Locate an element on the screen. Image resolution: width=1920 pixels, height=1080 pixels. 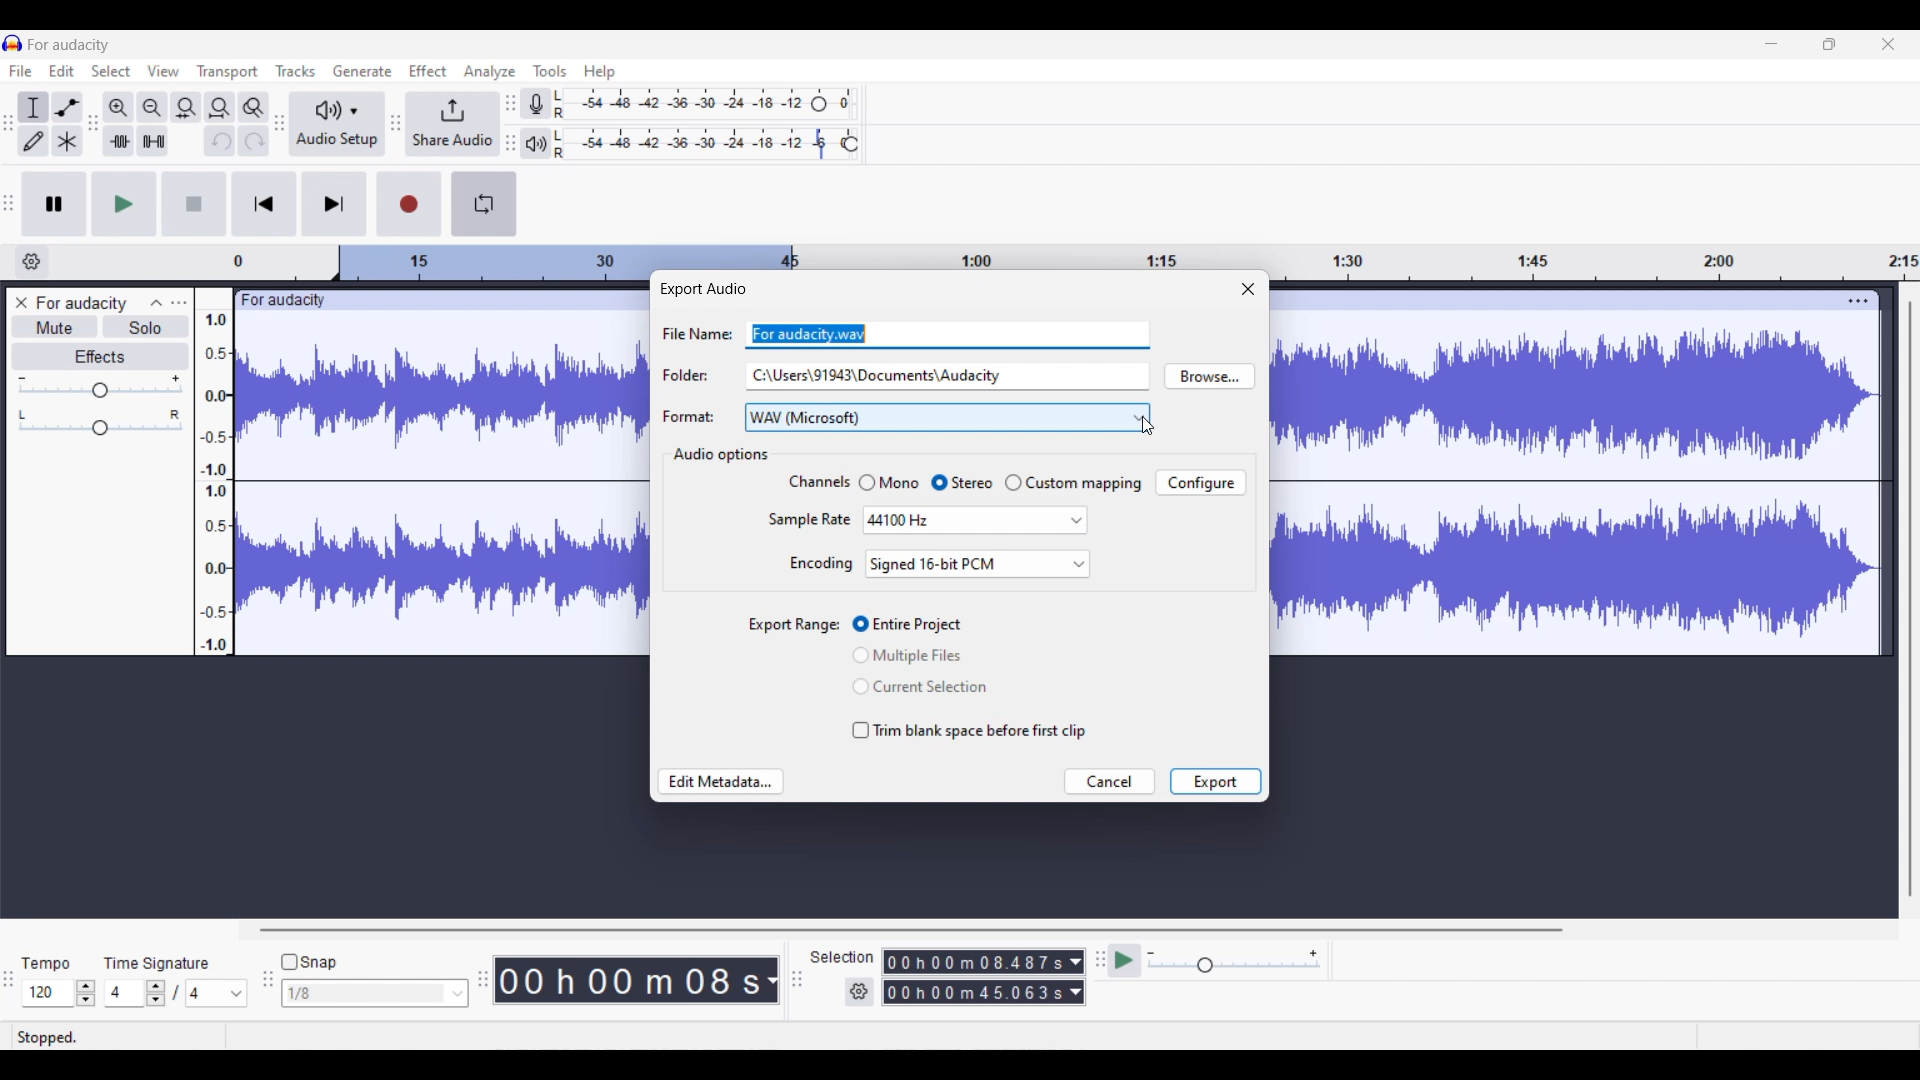
Toggle for 'Current Selection' is located at coordinates (920, 686).